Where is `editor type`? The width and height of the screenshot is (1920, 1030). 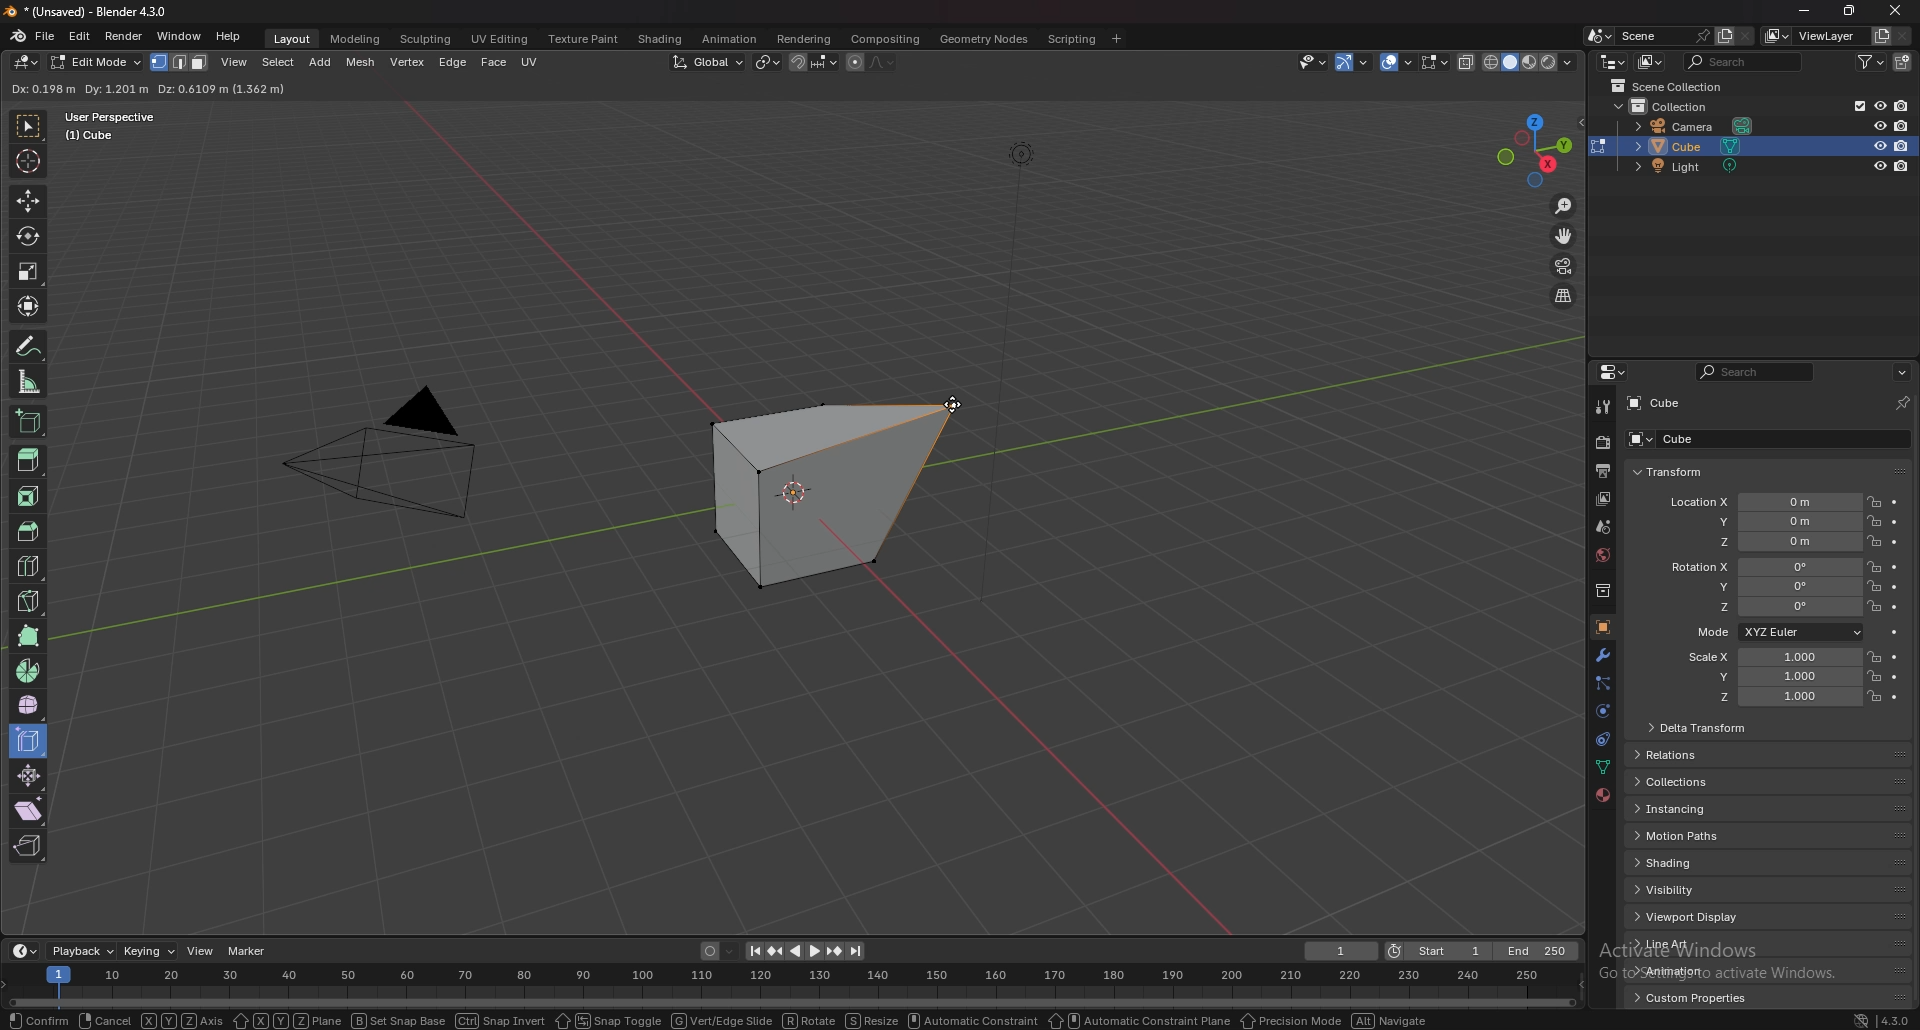 editor type is located at coordinates (24, 951).